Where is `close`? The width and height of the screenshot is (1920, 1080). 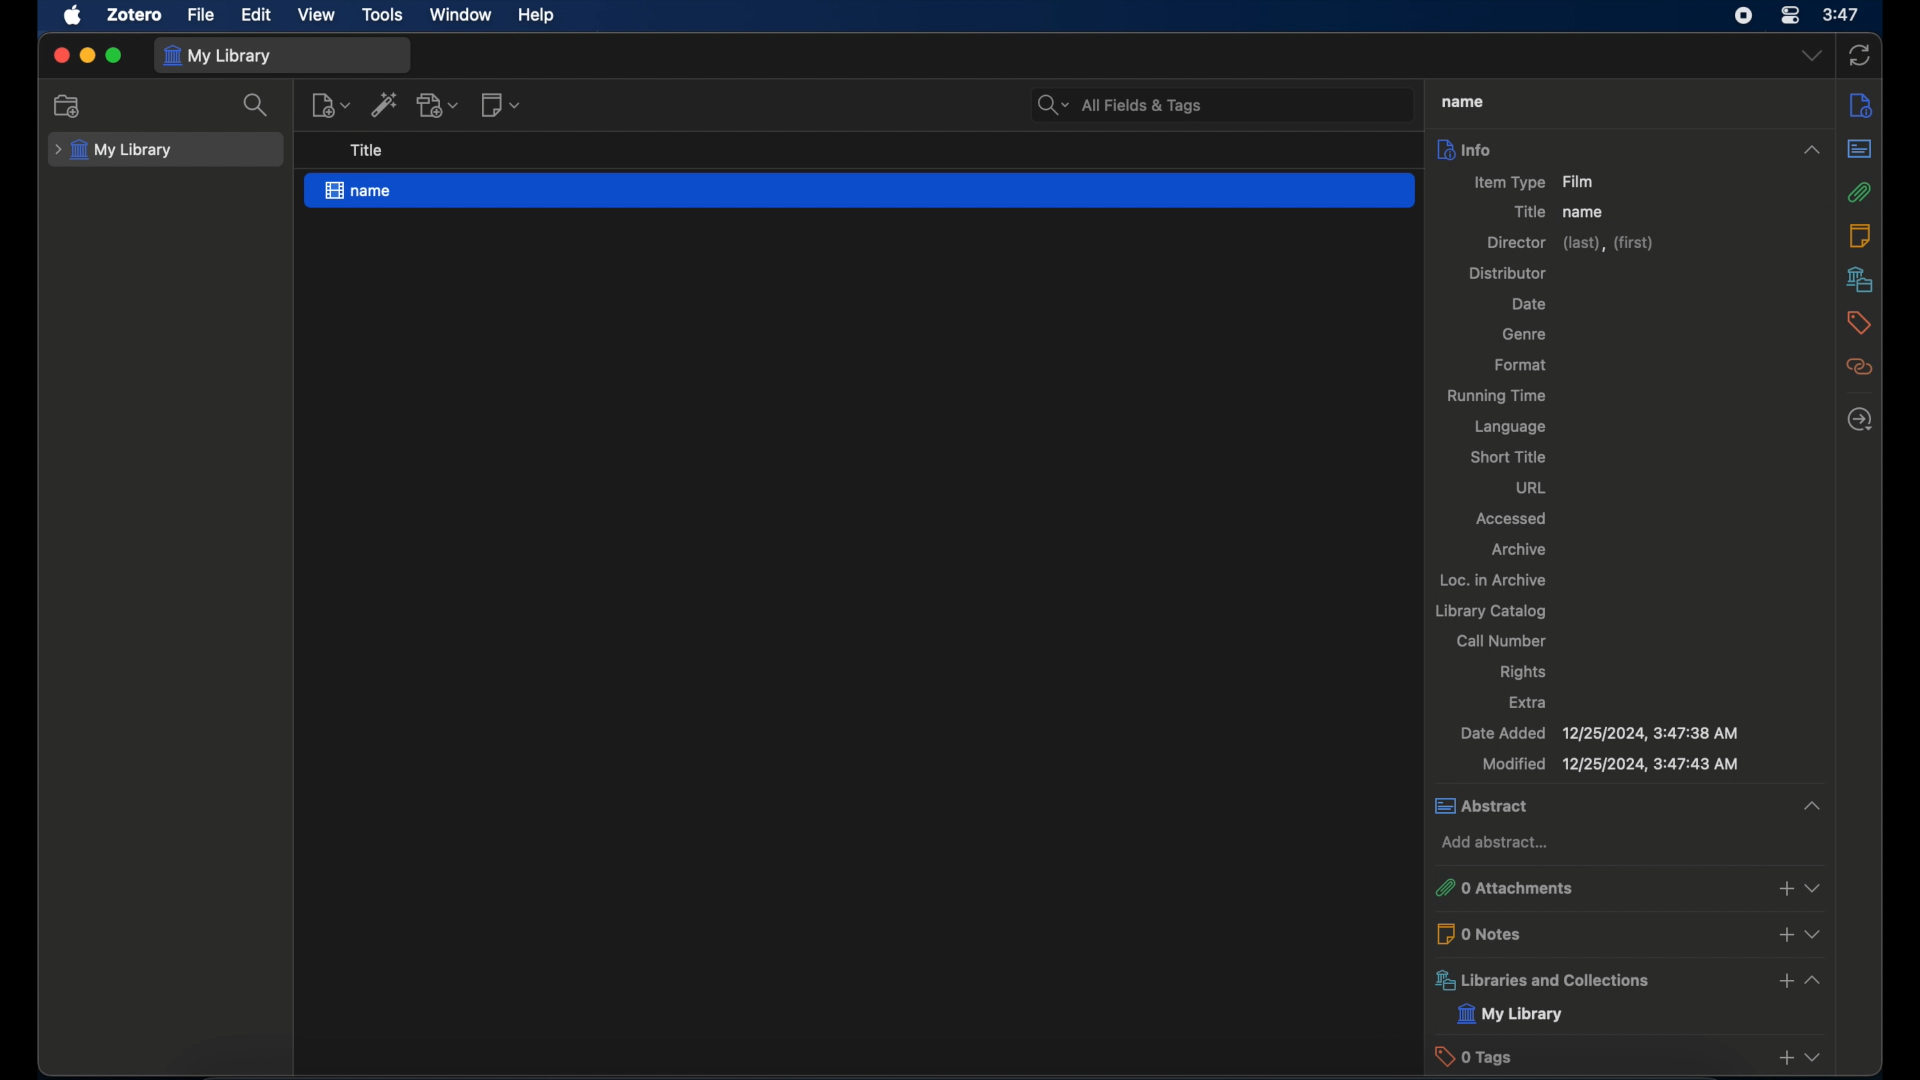
close is located at coordinates (60, 56).